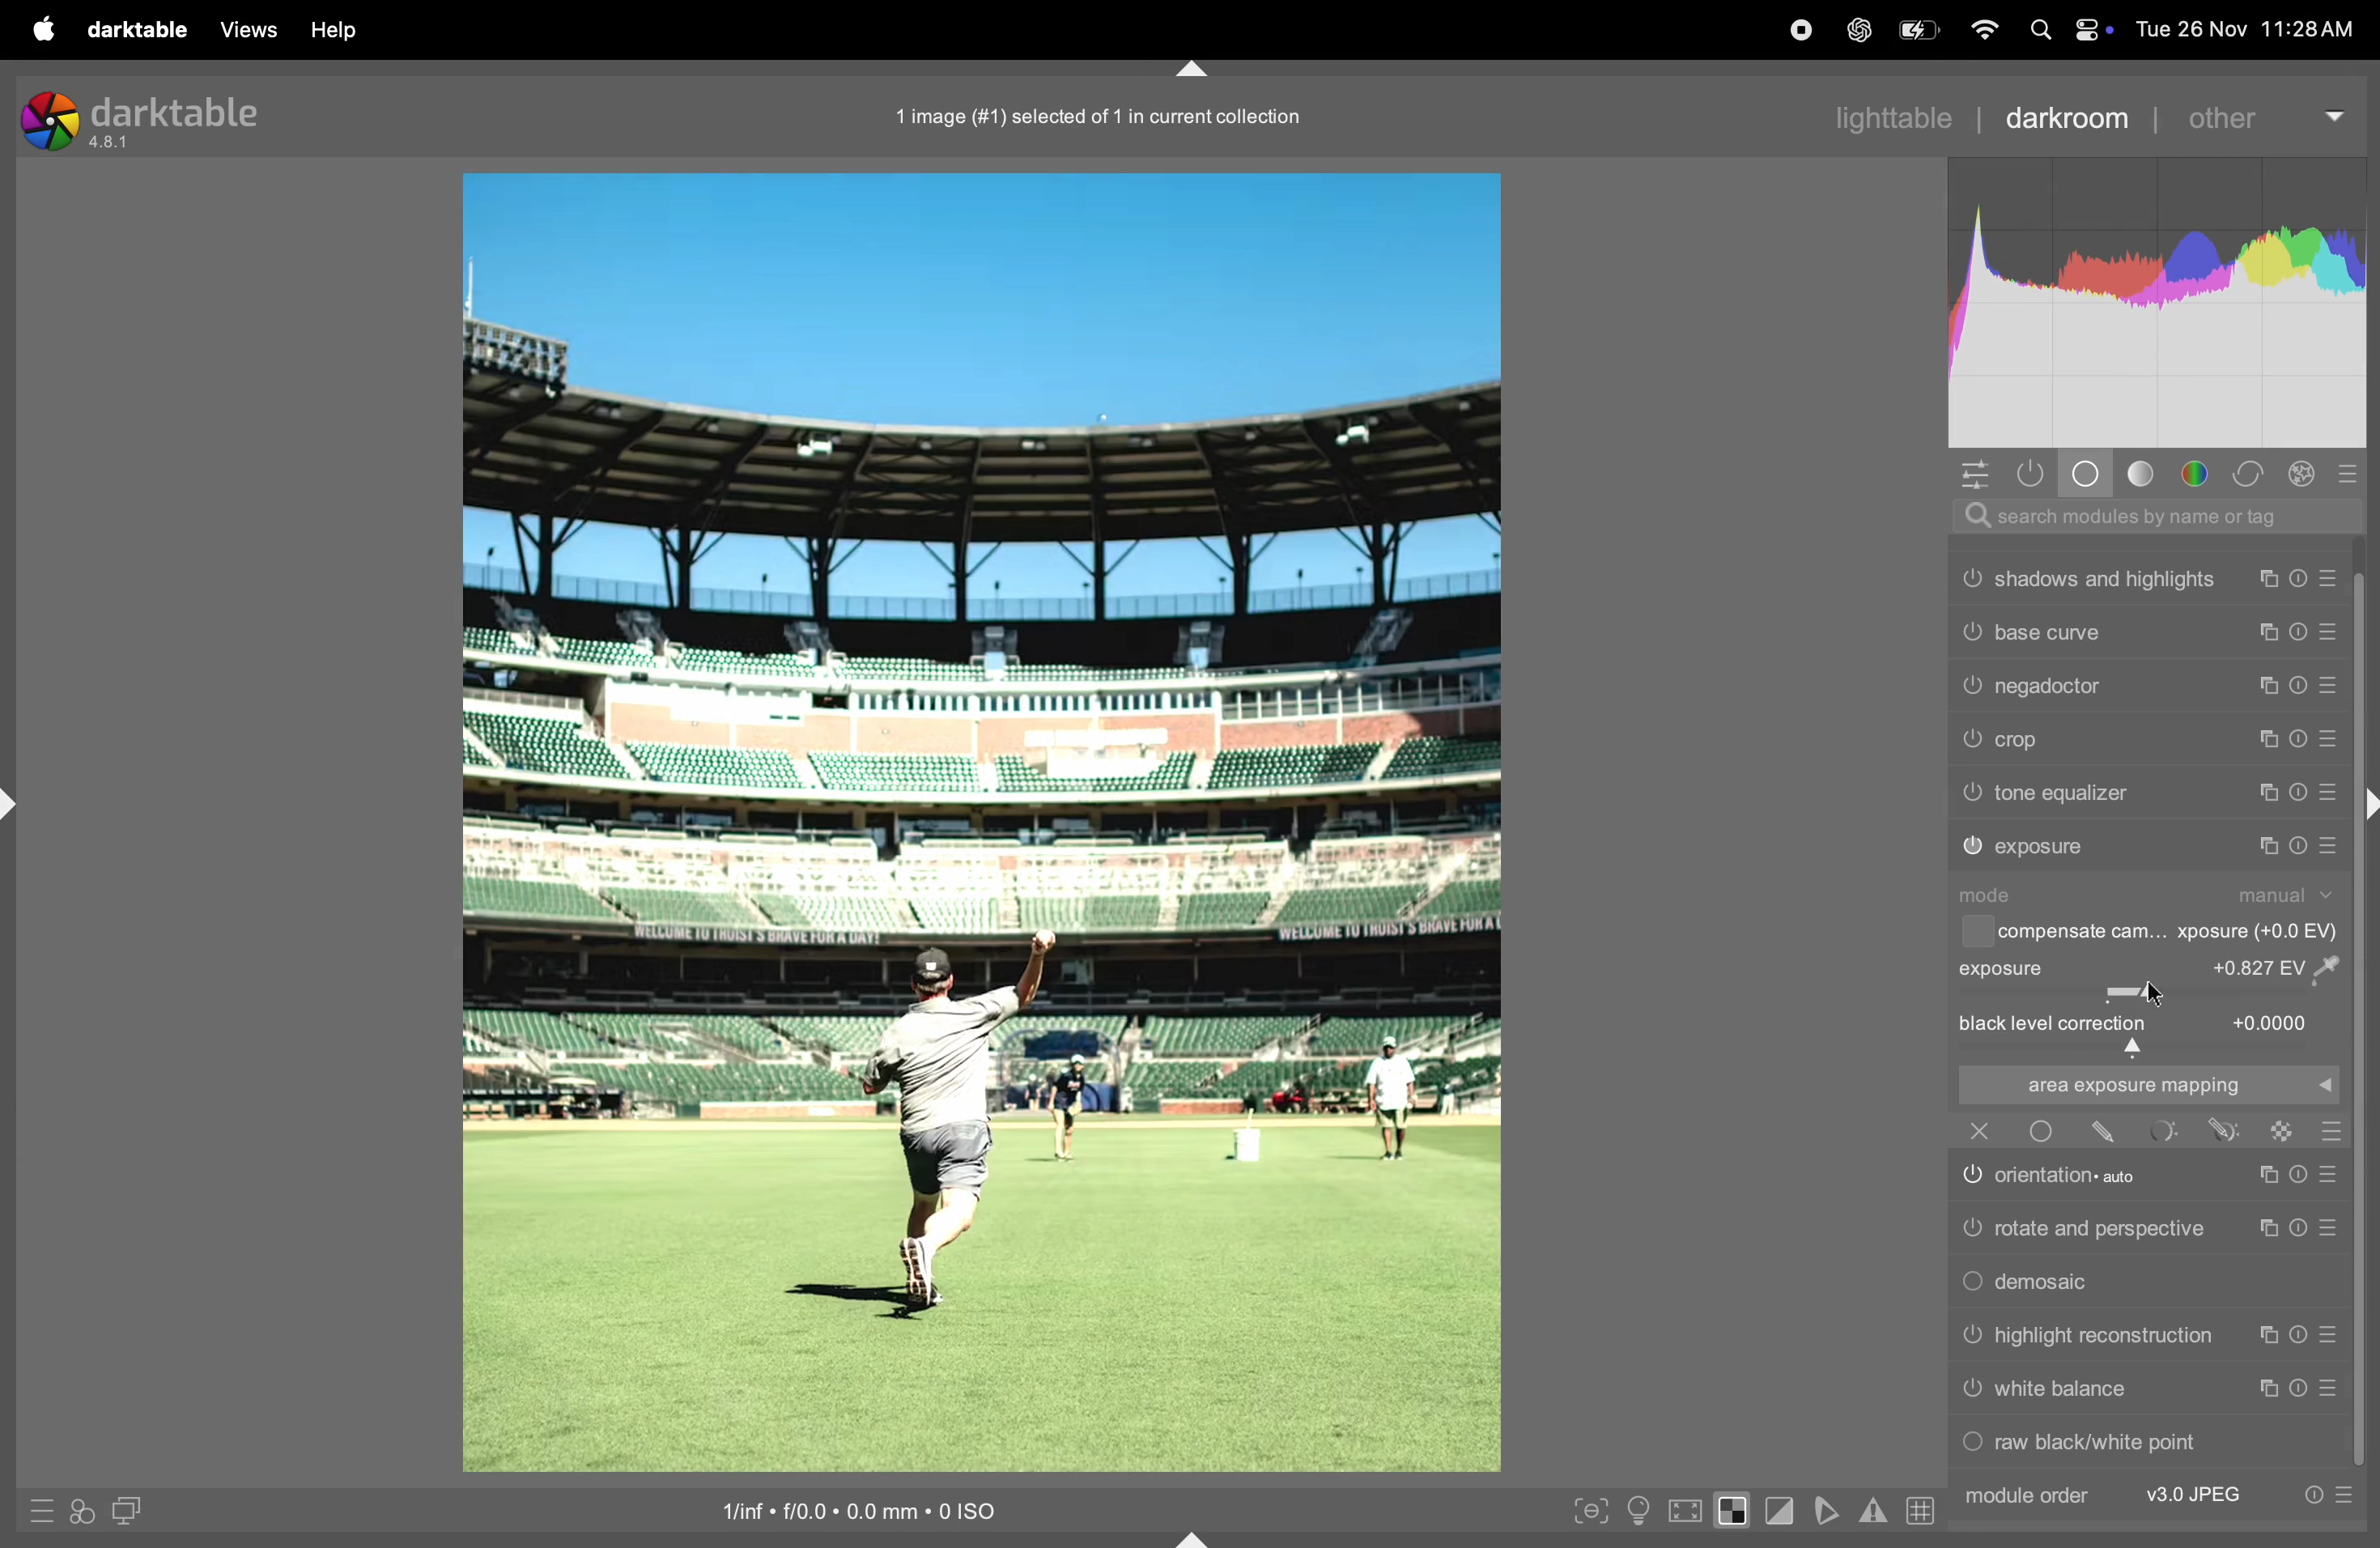 The height and width of the screenshot is (1548, 2380). Describe the element at coordinates (1191, 66) in the screenshot. I see `expand or collapse ` at that location.